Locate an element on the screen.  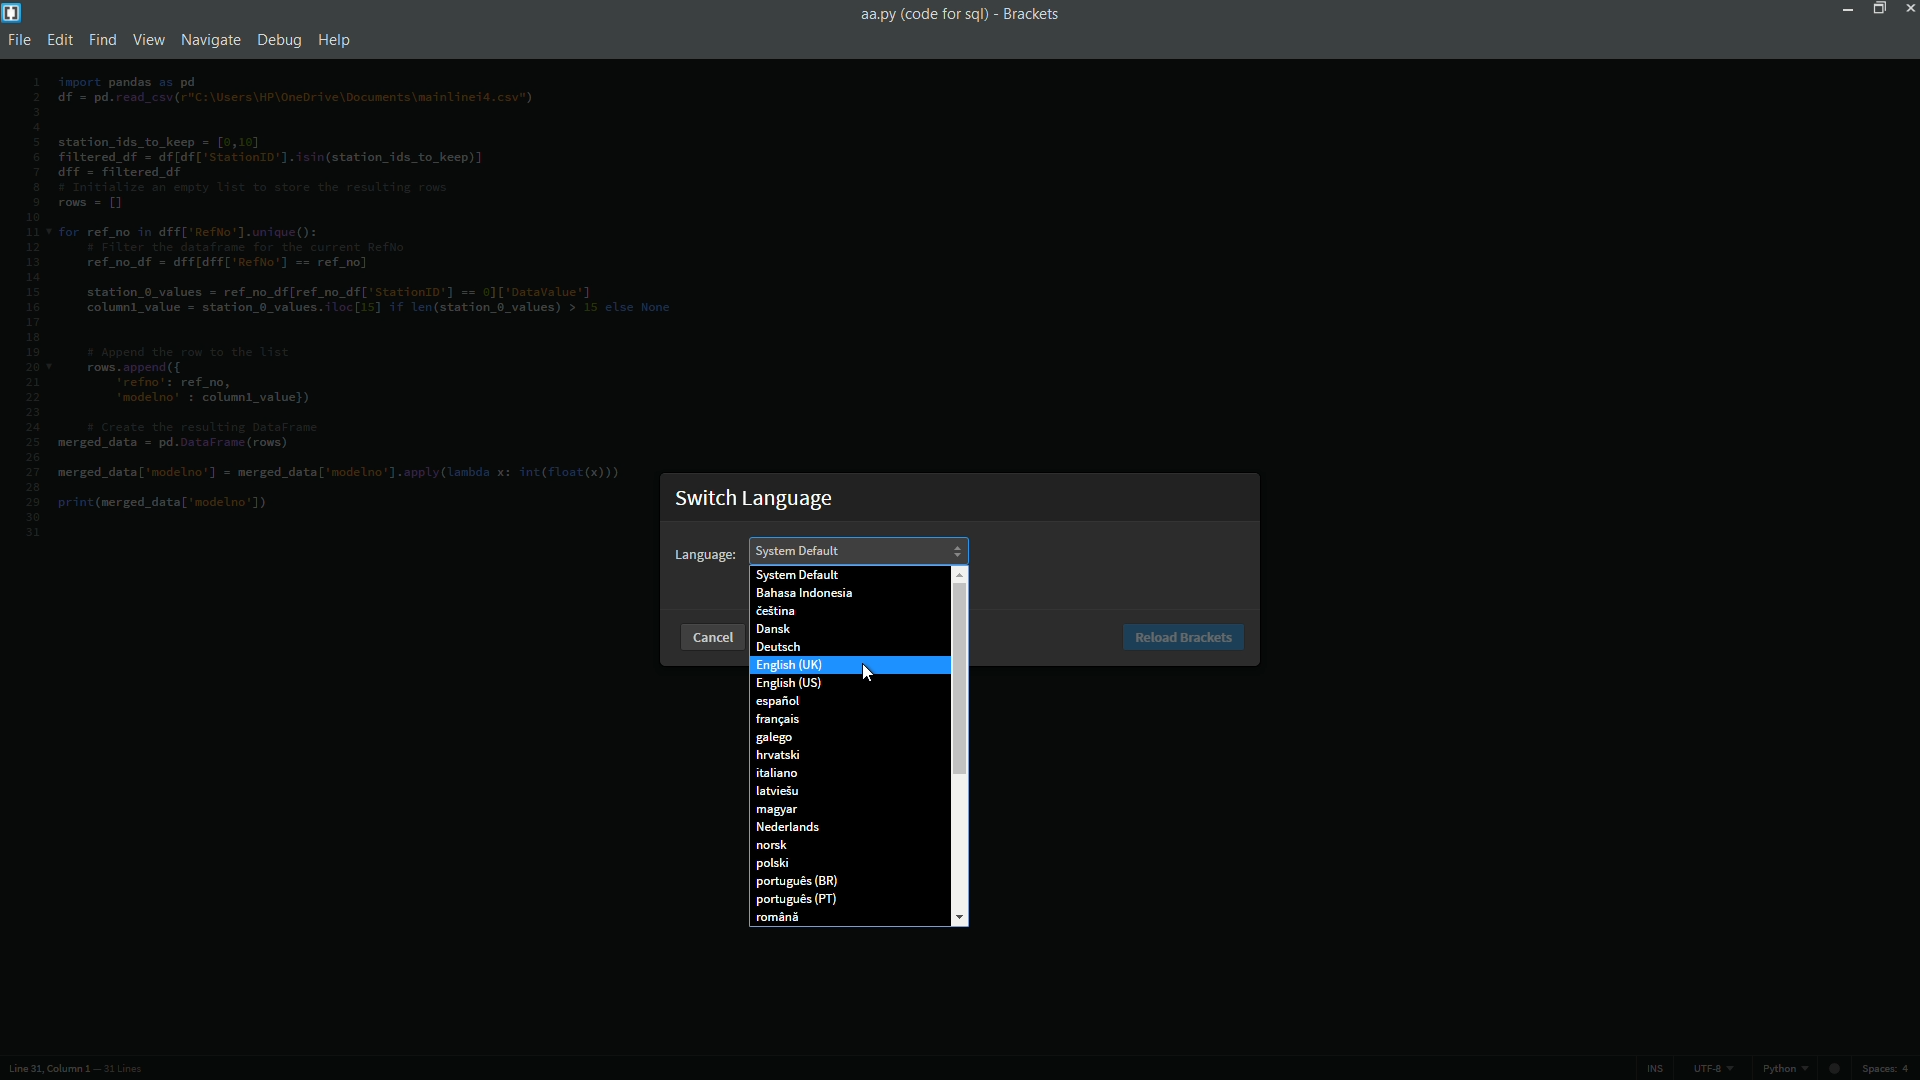
system default is located at coordinates (796, 575).